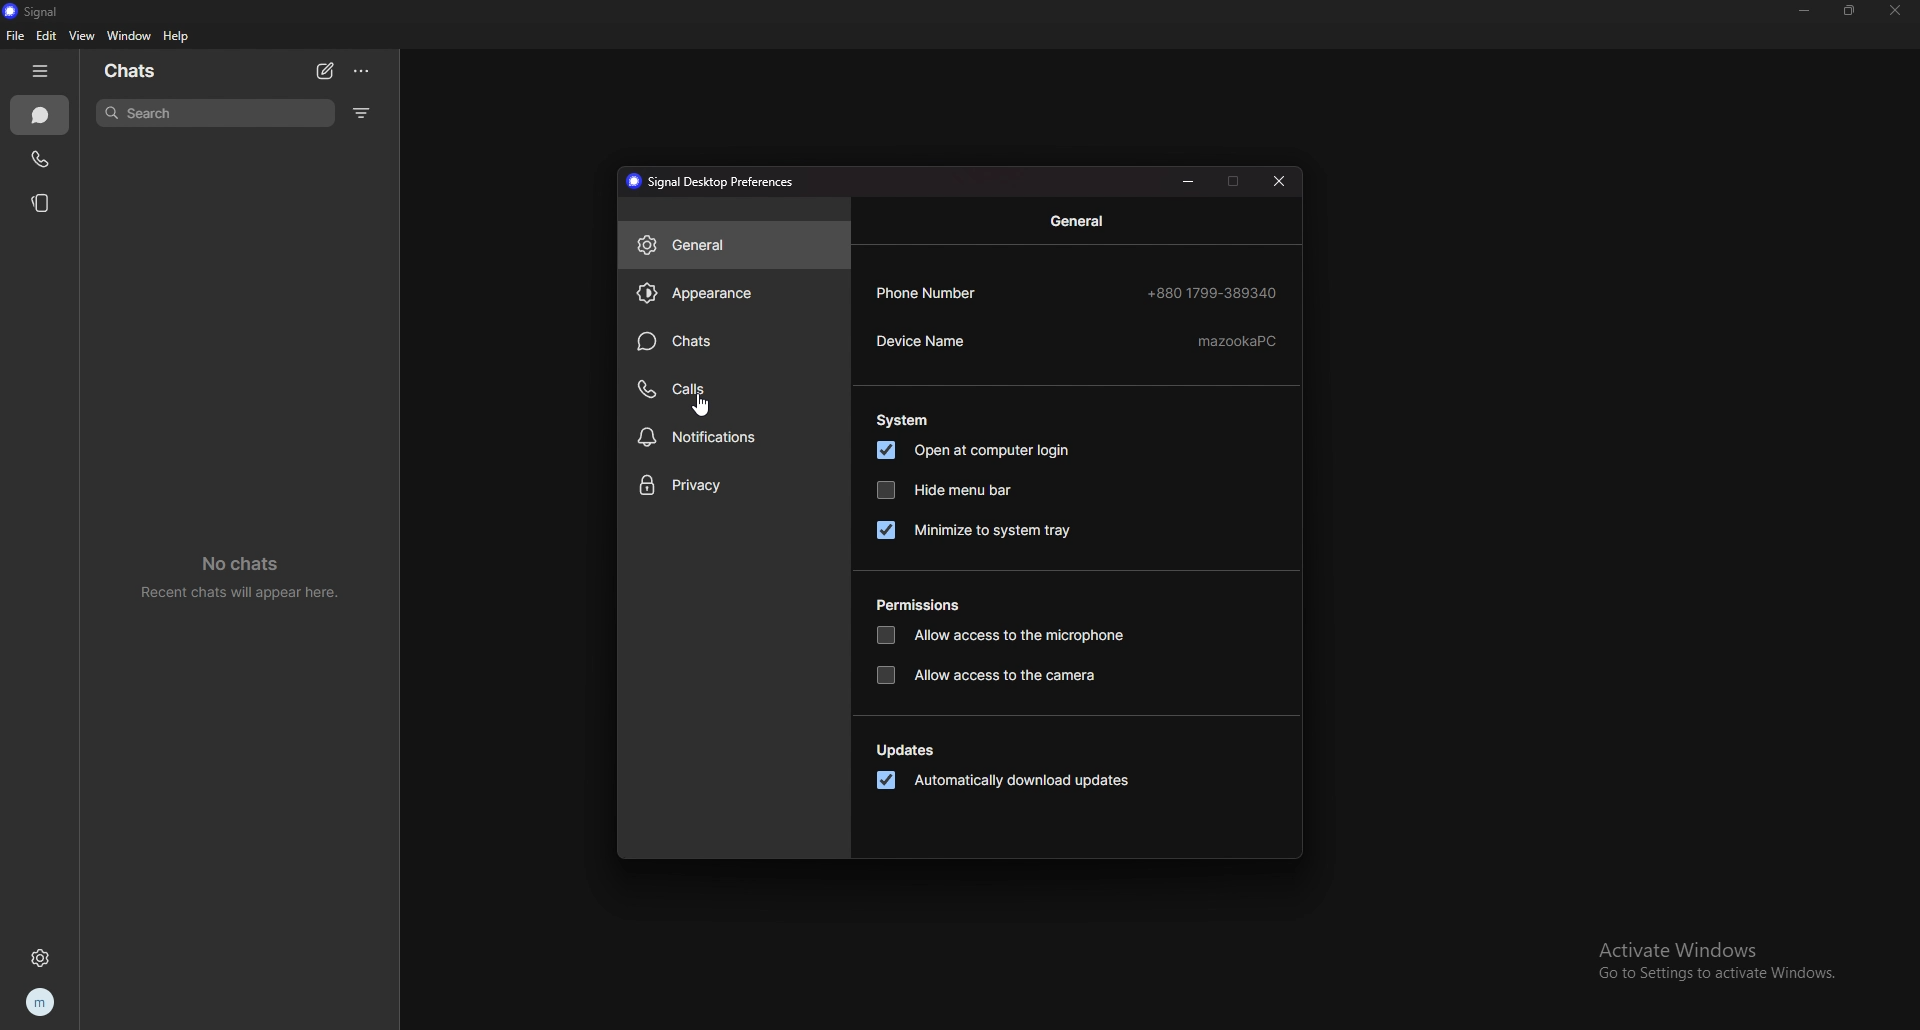 This screenshot has width=1920, height=1030. What do you see at coordinates (41, 157) in the screenshot?
I see `calls` at bounding box center [41, 157].